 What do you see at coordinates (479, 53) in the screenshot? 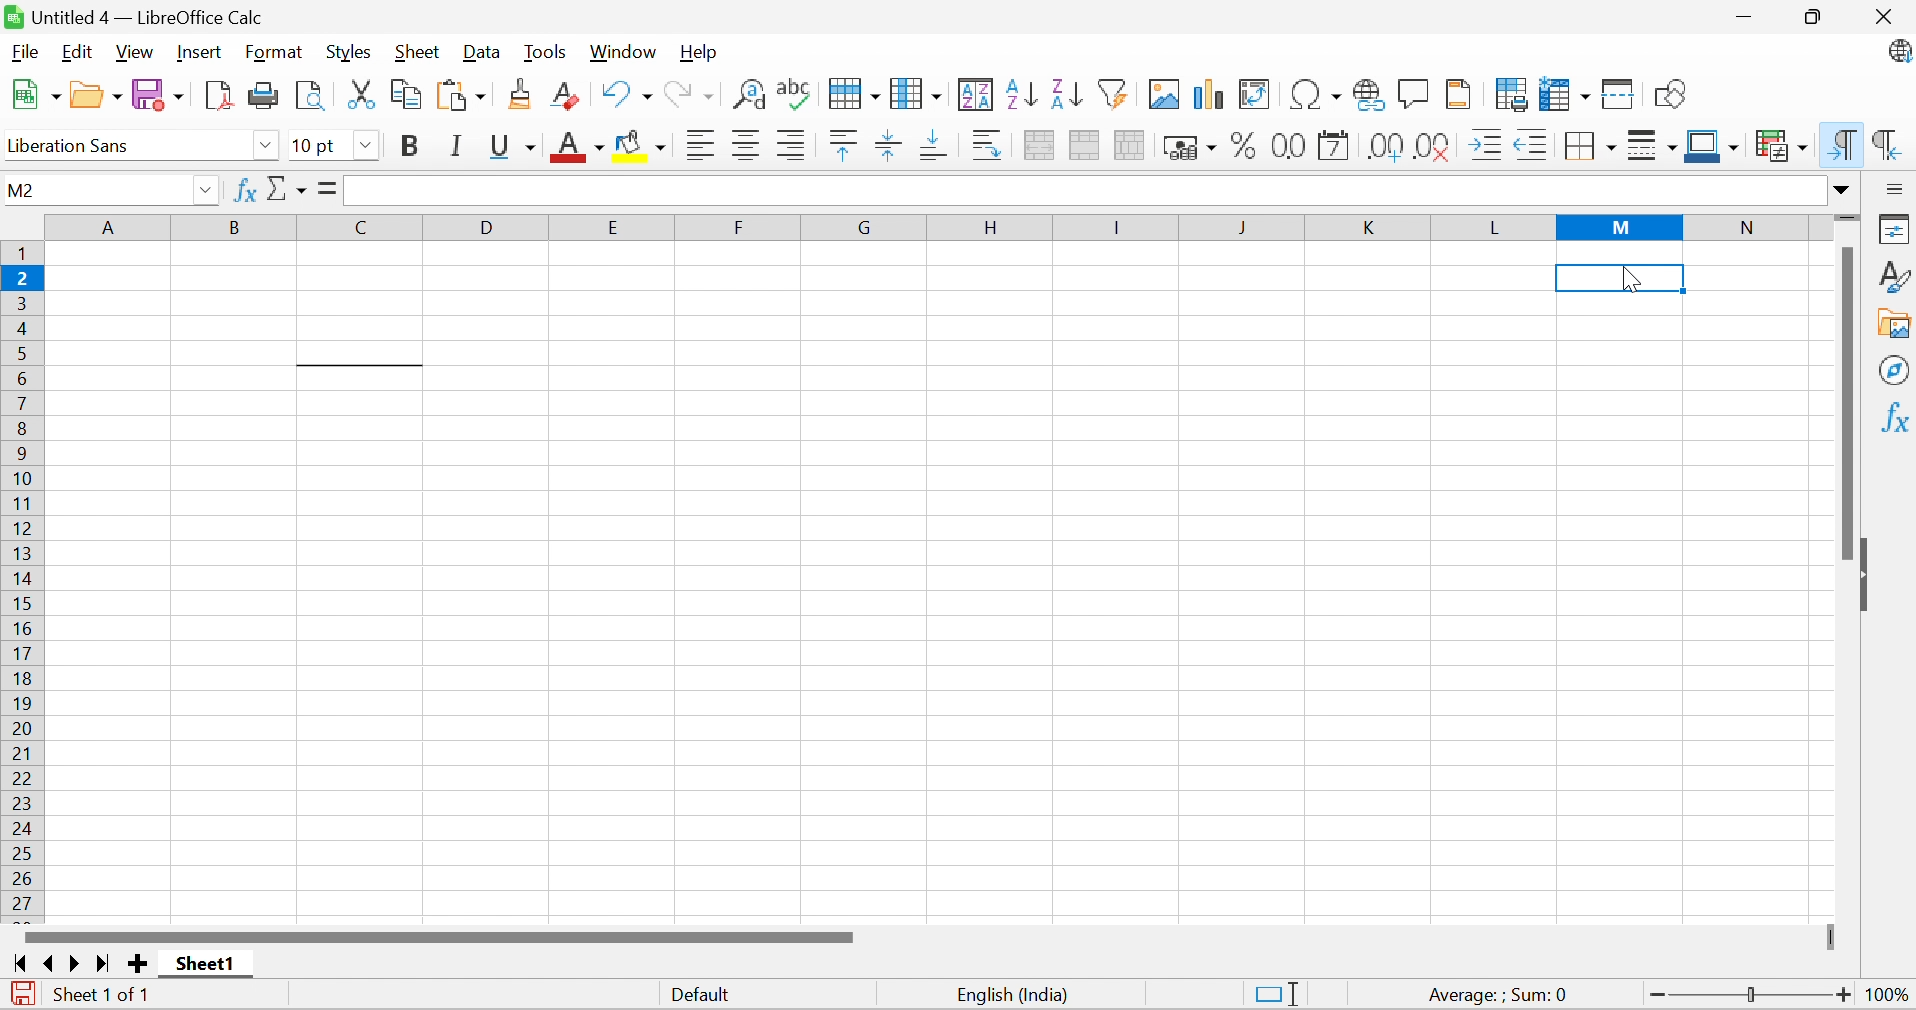
I see `Data` at bounding box center [479, 53].